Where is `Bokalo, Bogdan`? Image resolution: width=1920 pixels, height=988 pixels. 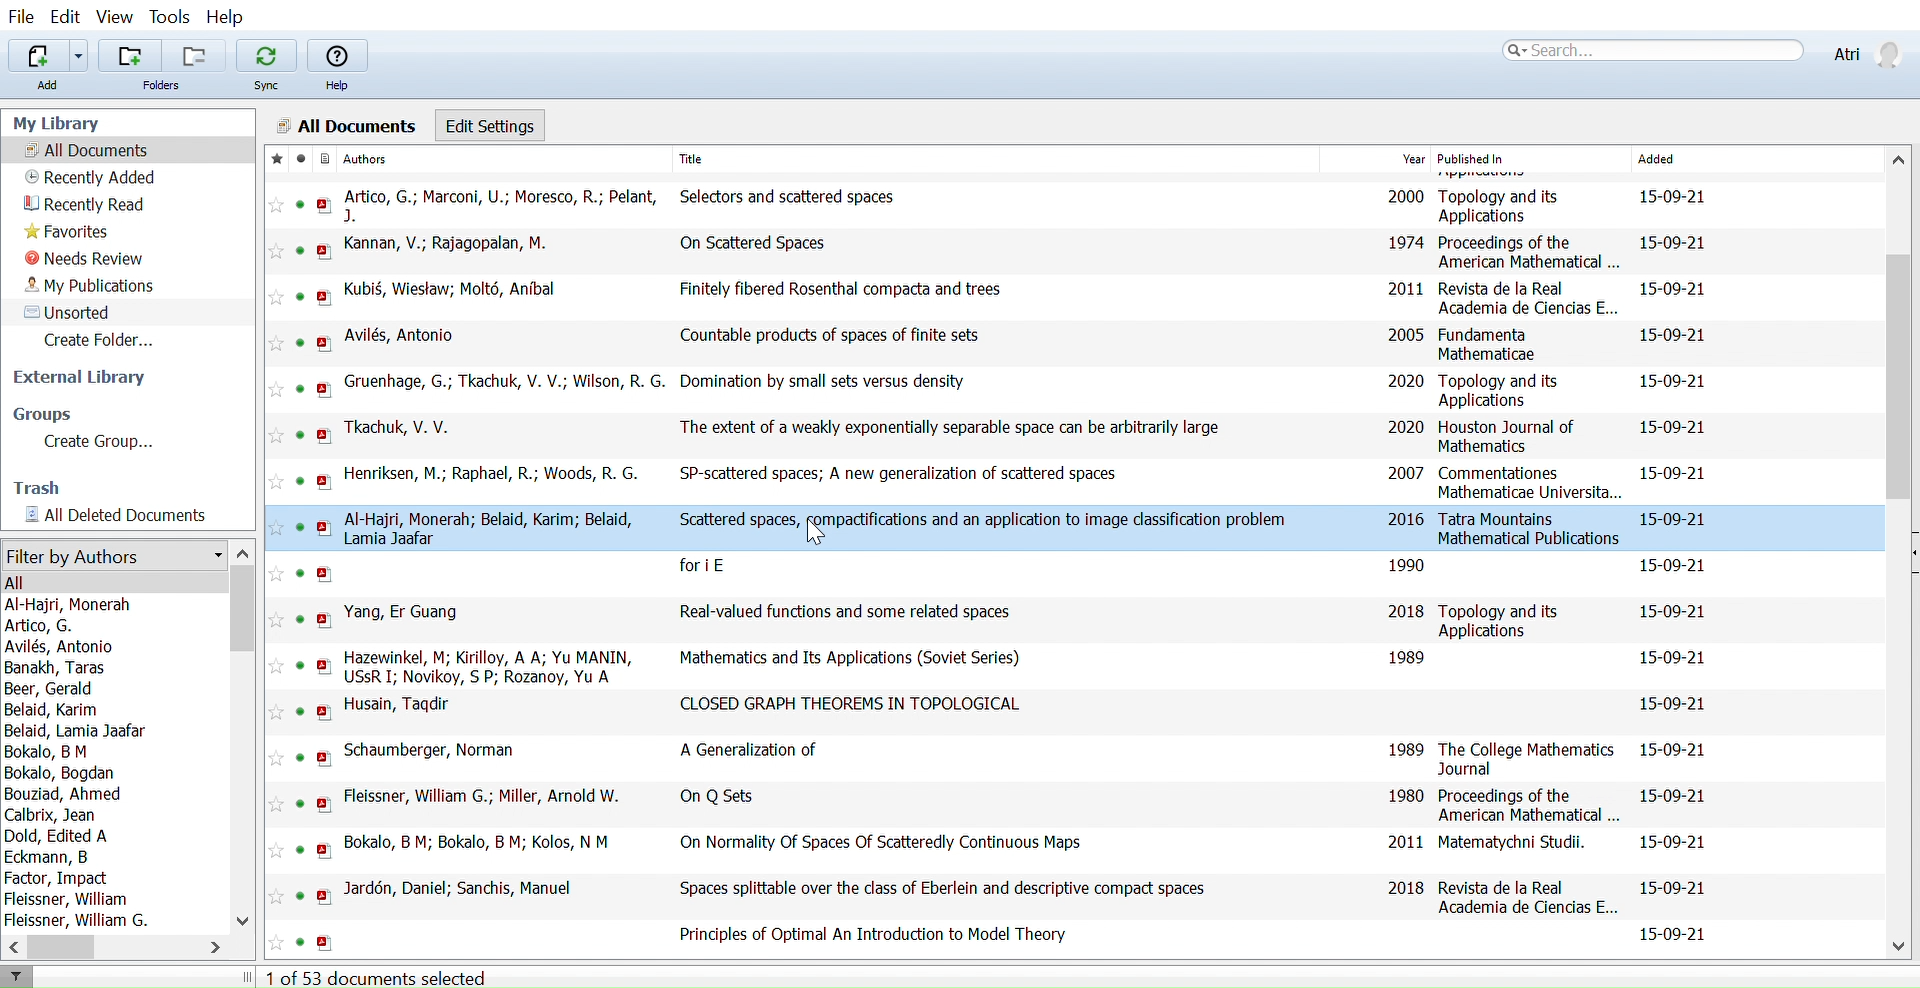
Bokalo, Bogdan is located at coordinates (58, 772).